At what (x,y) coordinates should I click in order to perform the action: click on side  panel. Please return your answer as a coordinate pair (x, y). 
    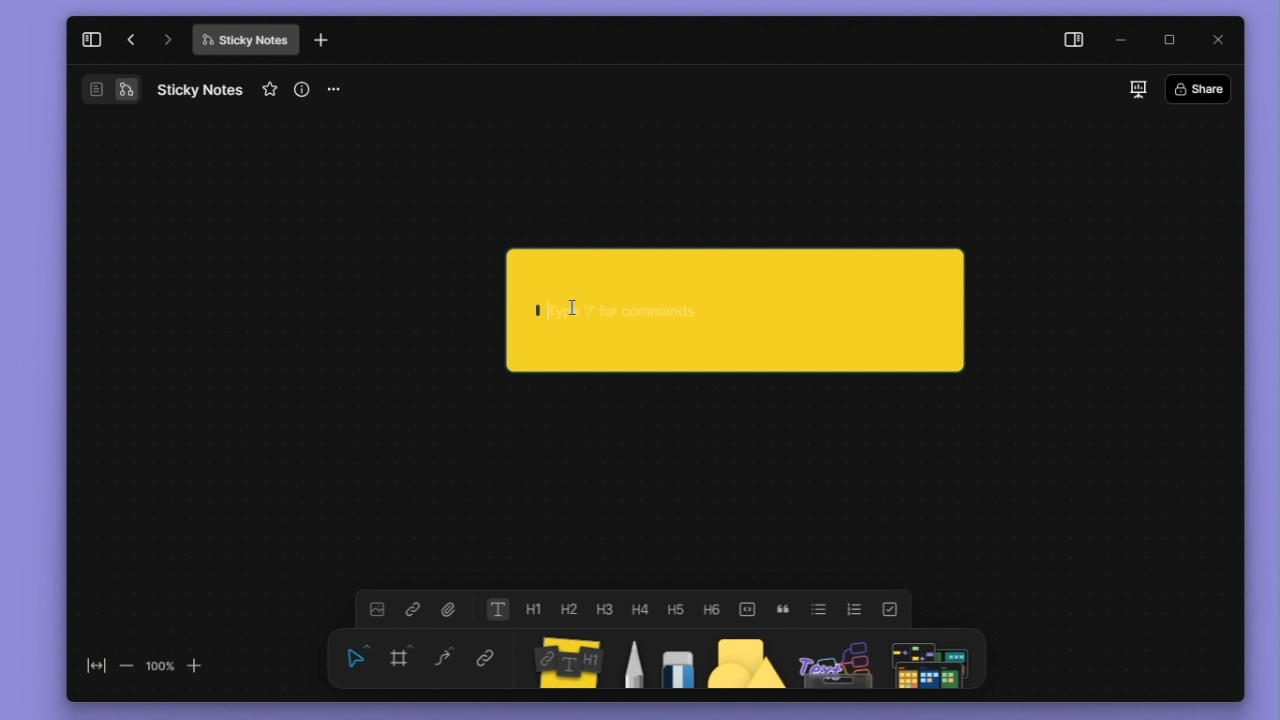
    Looking at the image, I should click on (1070, 40).